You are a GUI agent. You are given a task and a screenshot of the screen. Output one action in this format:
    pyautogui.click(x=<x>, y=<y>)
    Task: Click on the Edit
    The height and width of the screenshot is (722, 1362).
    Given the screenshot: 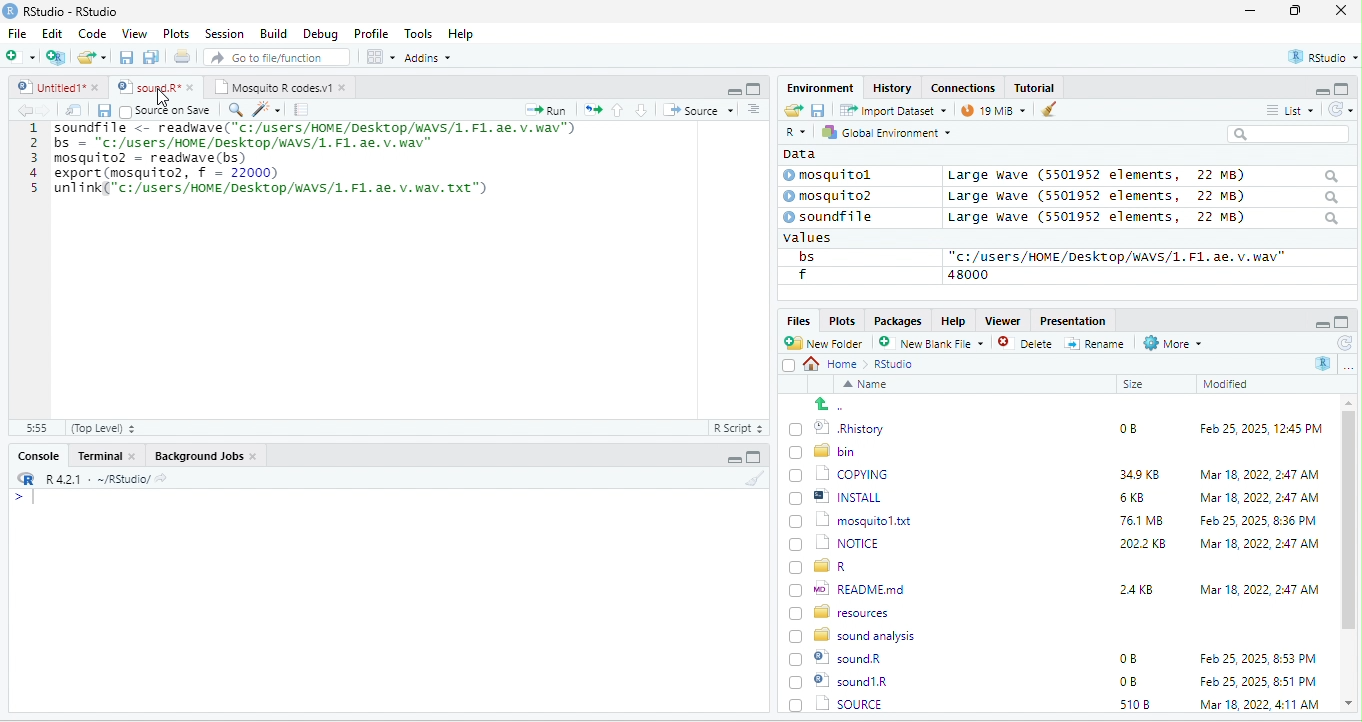 What is the action you would take?
    pyautogui.click(x=54, y=33)
    